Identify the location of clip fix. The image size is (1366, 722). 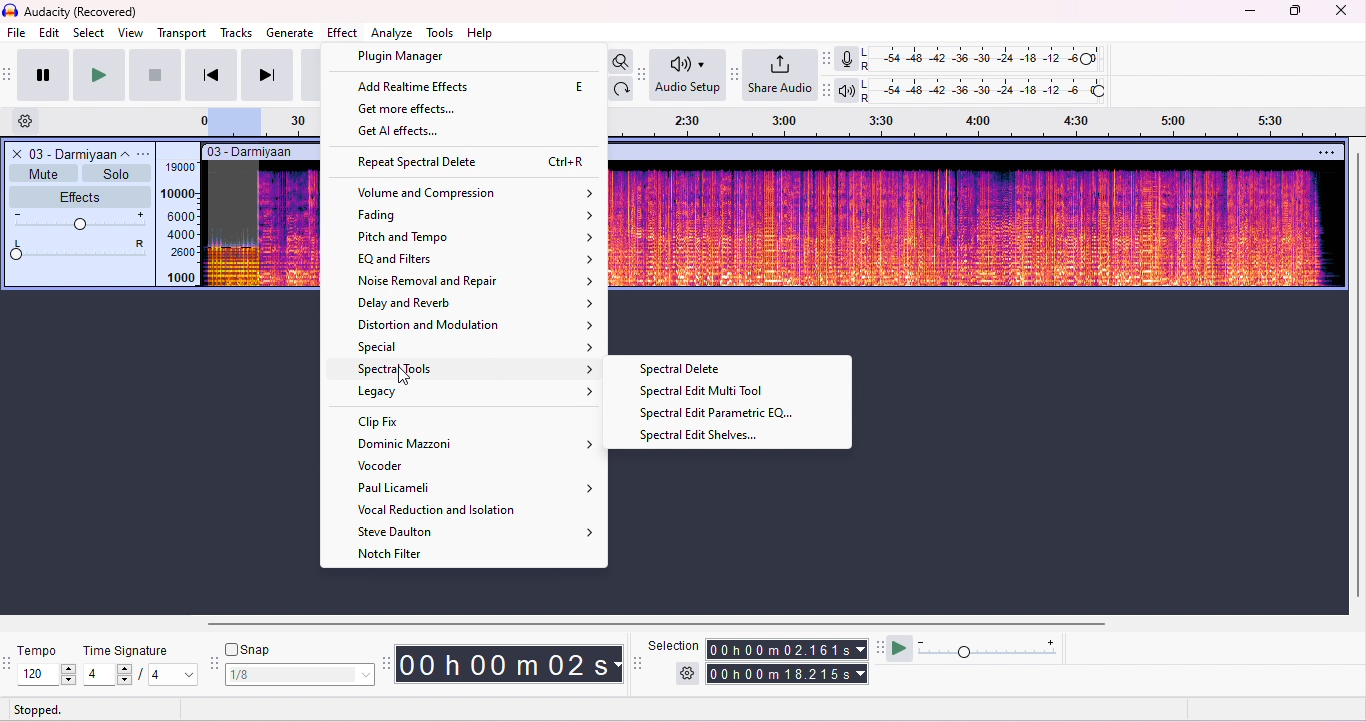
(424, 420).